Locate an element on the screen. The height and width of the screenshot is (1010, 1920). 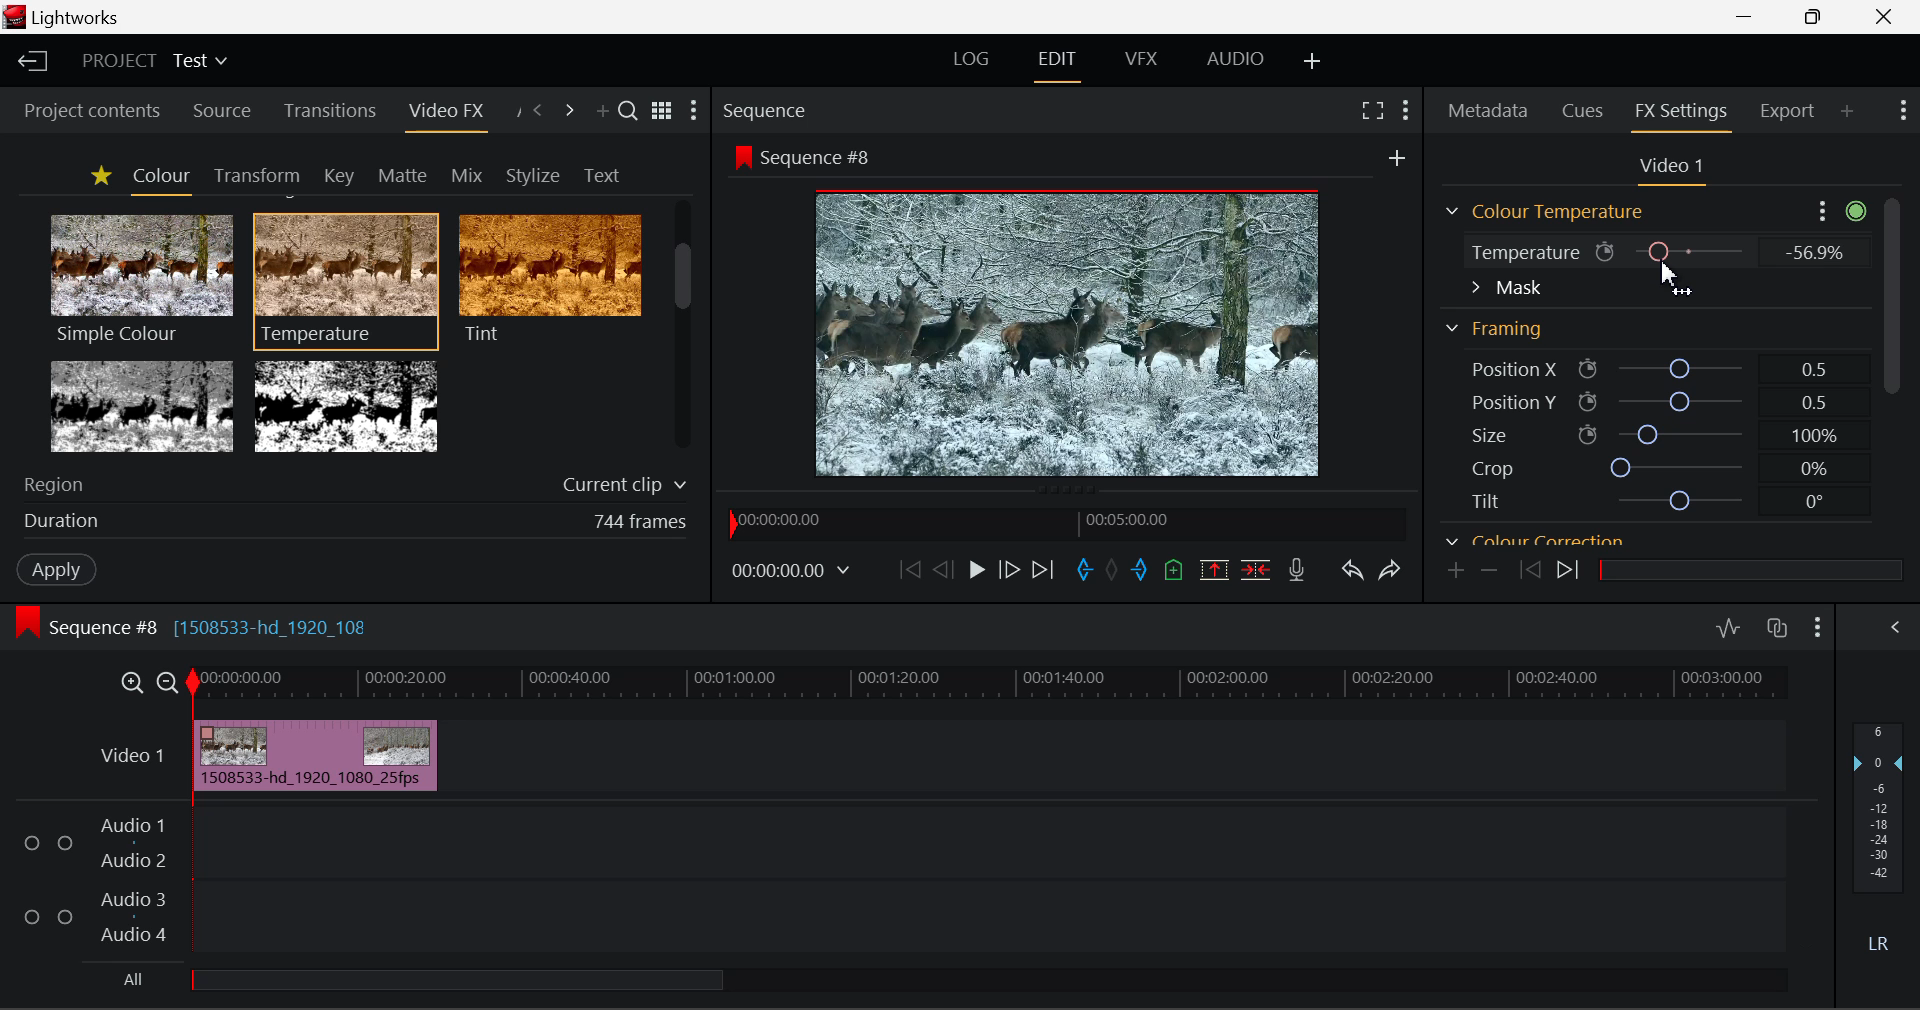
Position X is located at coordinates (1679, 370).